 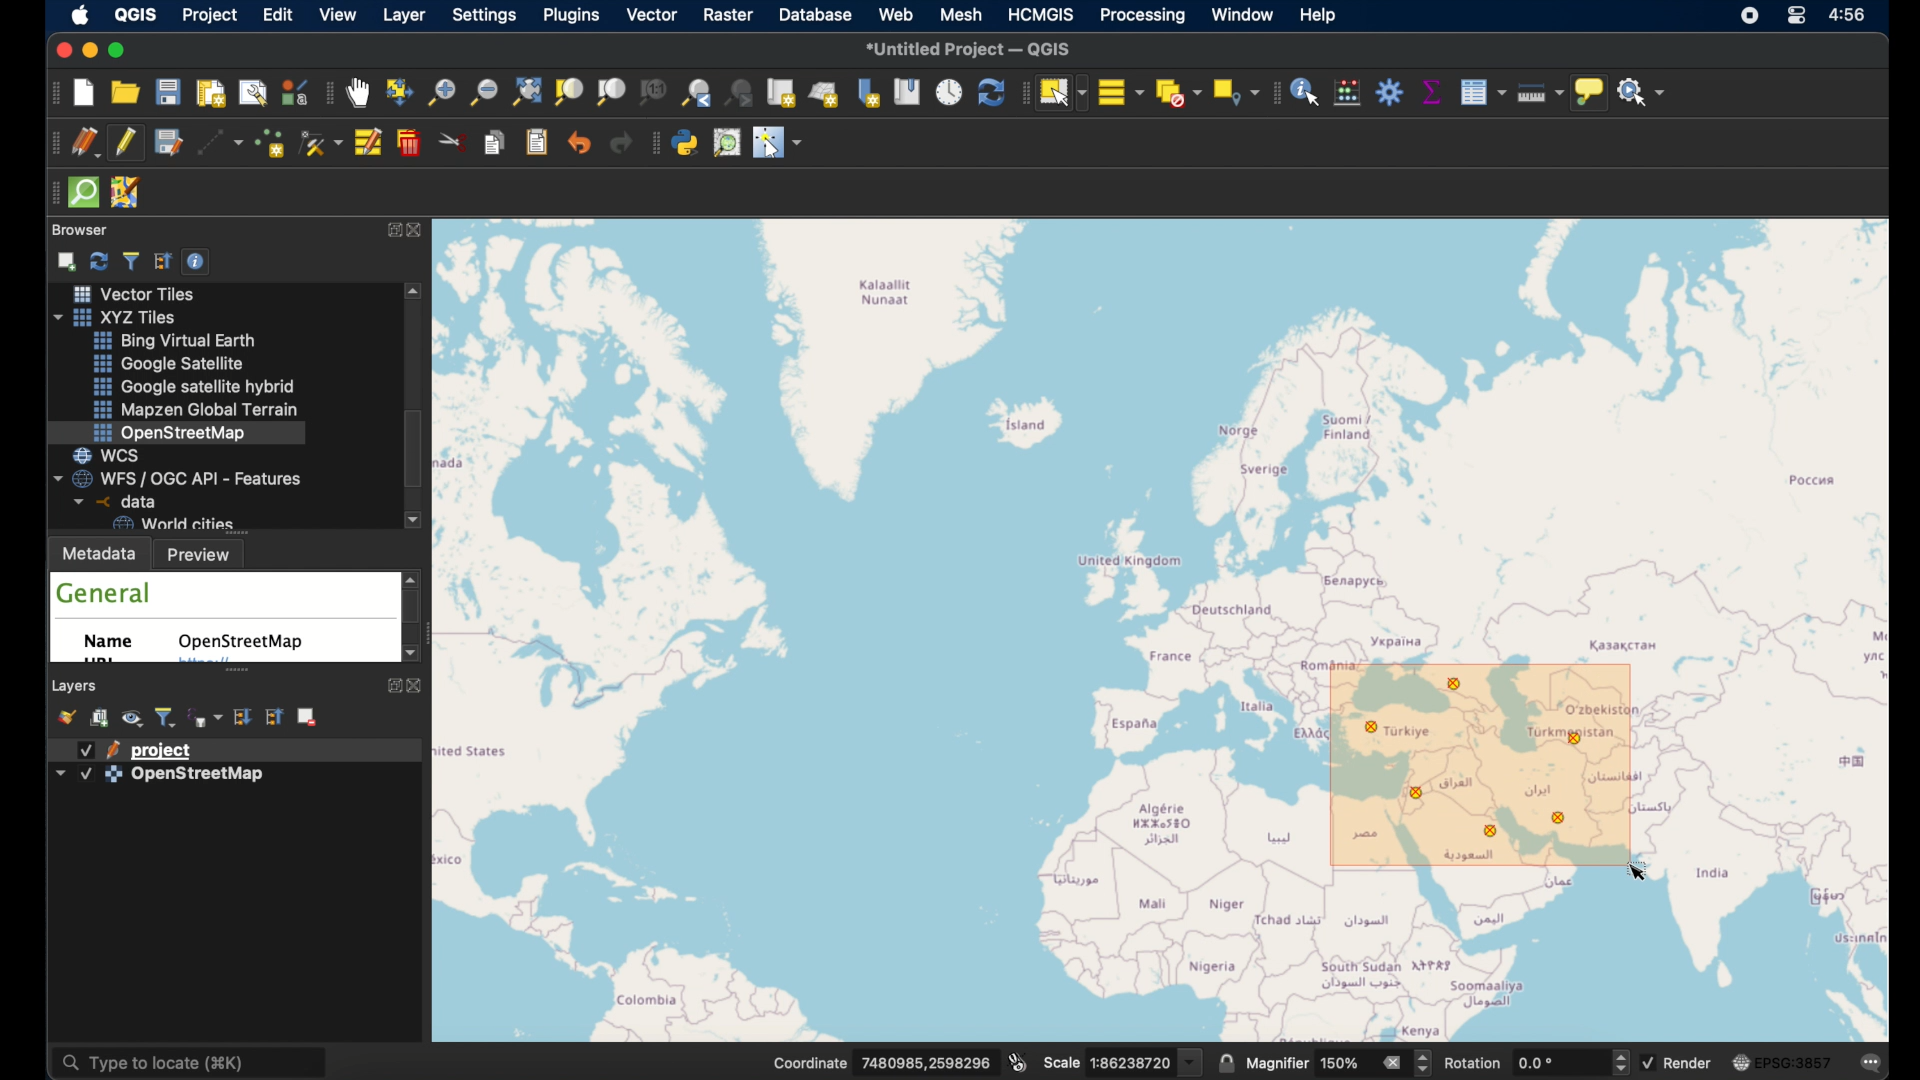 I want to click on data, so click(x=111, y=501).